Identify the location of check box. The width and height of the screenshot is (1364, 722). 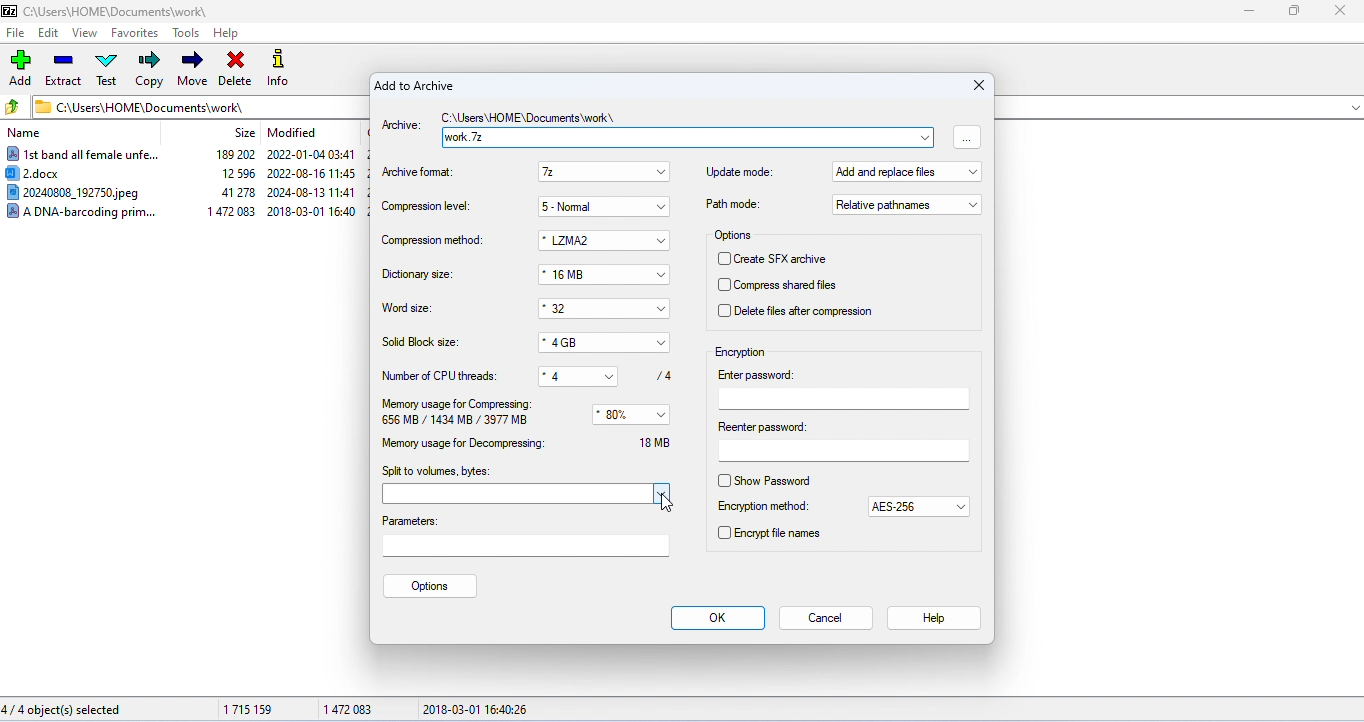
(723, 481).